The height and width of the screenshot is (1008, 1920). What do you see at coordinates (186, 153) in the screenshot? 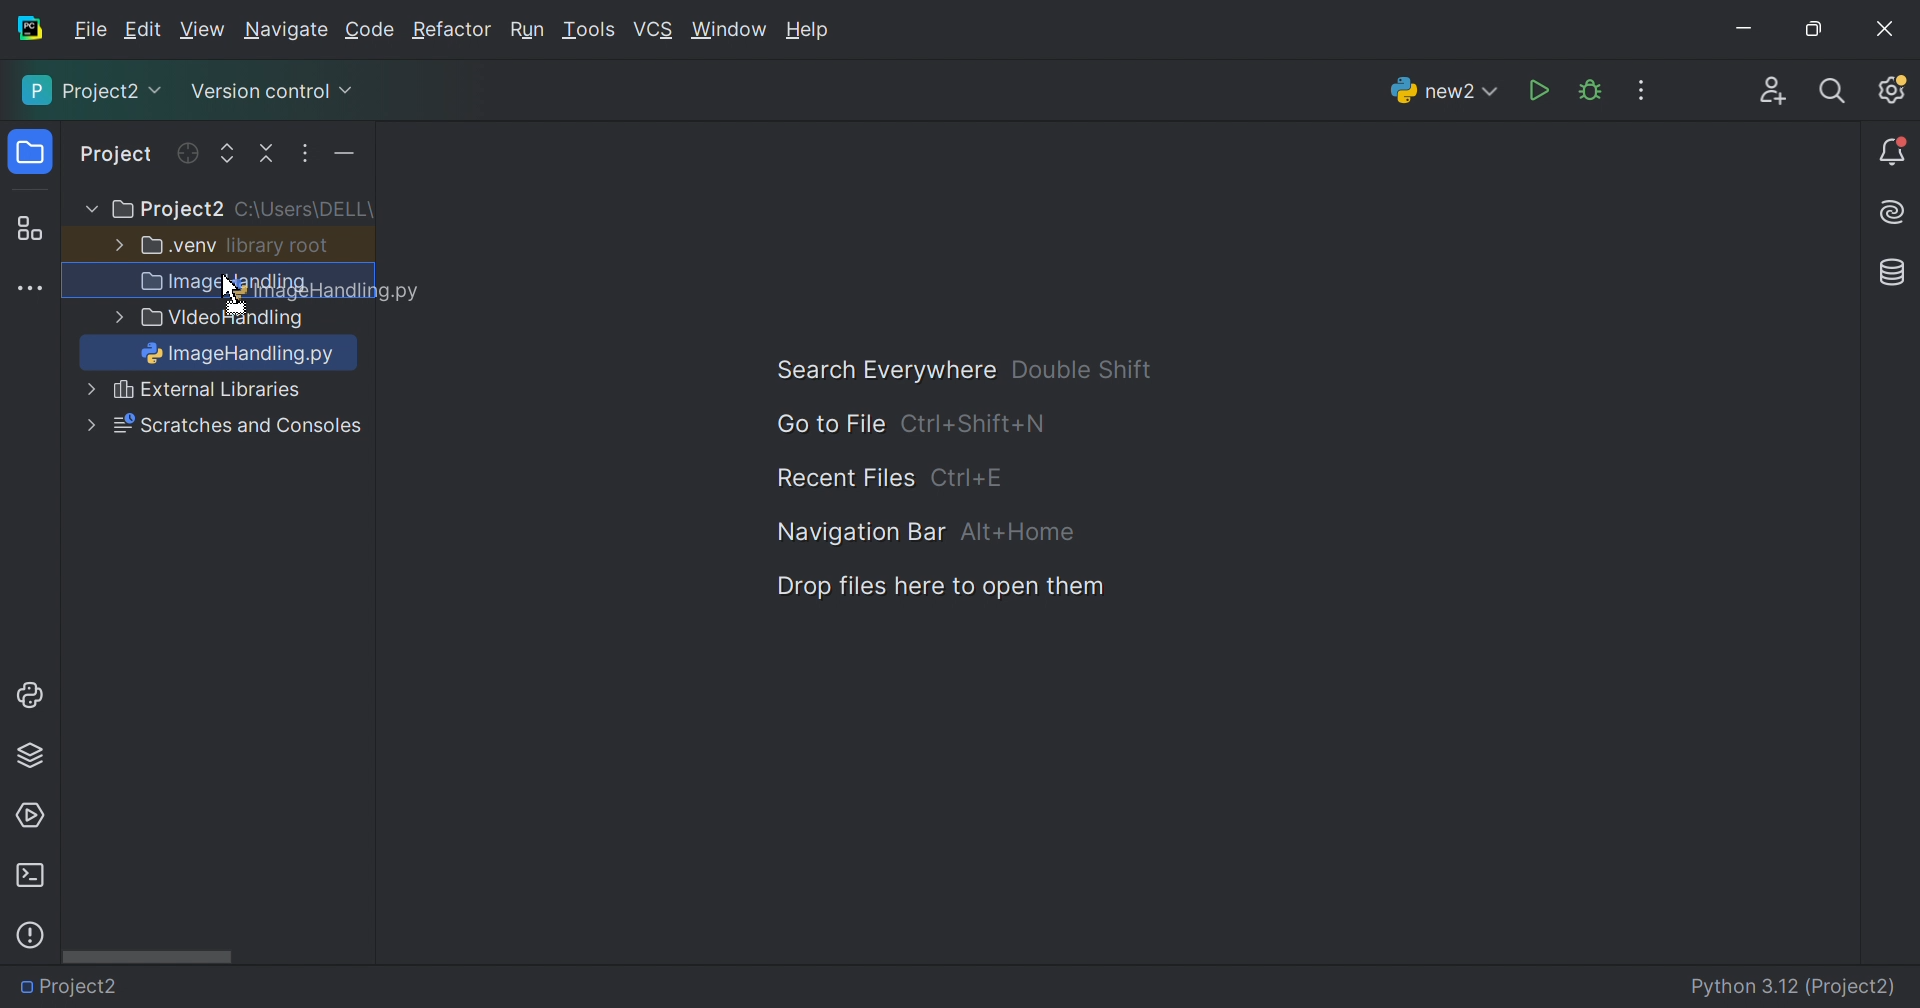
I see `Refresh` at bounding box center [186, 153].